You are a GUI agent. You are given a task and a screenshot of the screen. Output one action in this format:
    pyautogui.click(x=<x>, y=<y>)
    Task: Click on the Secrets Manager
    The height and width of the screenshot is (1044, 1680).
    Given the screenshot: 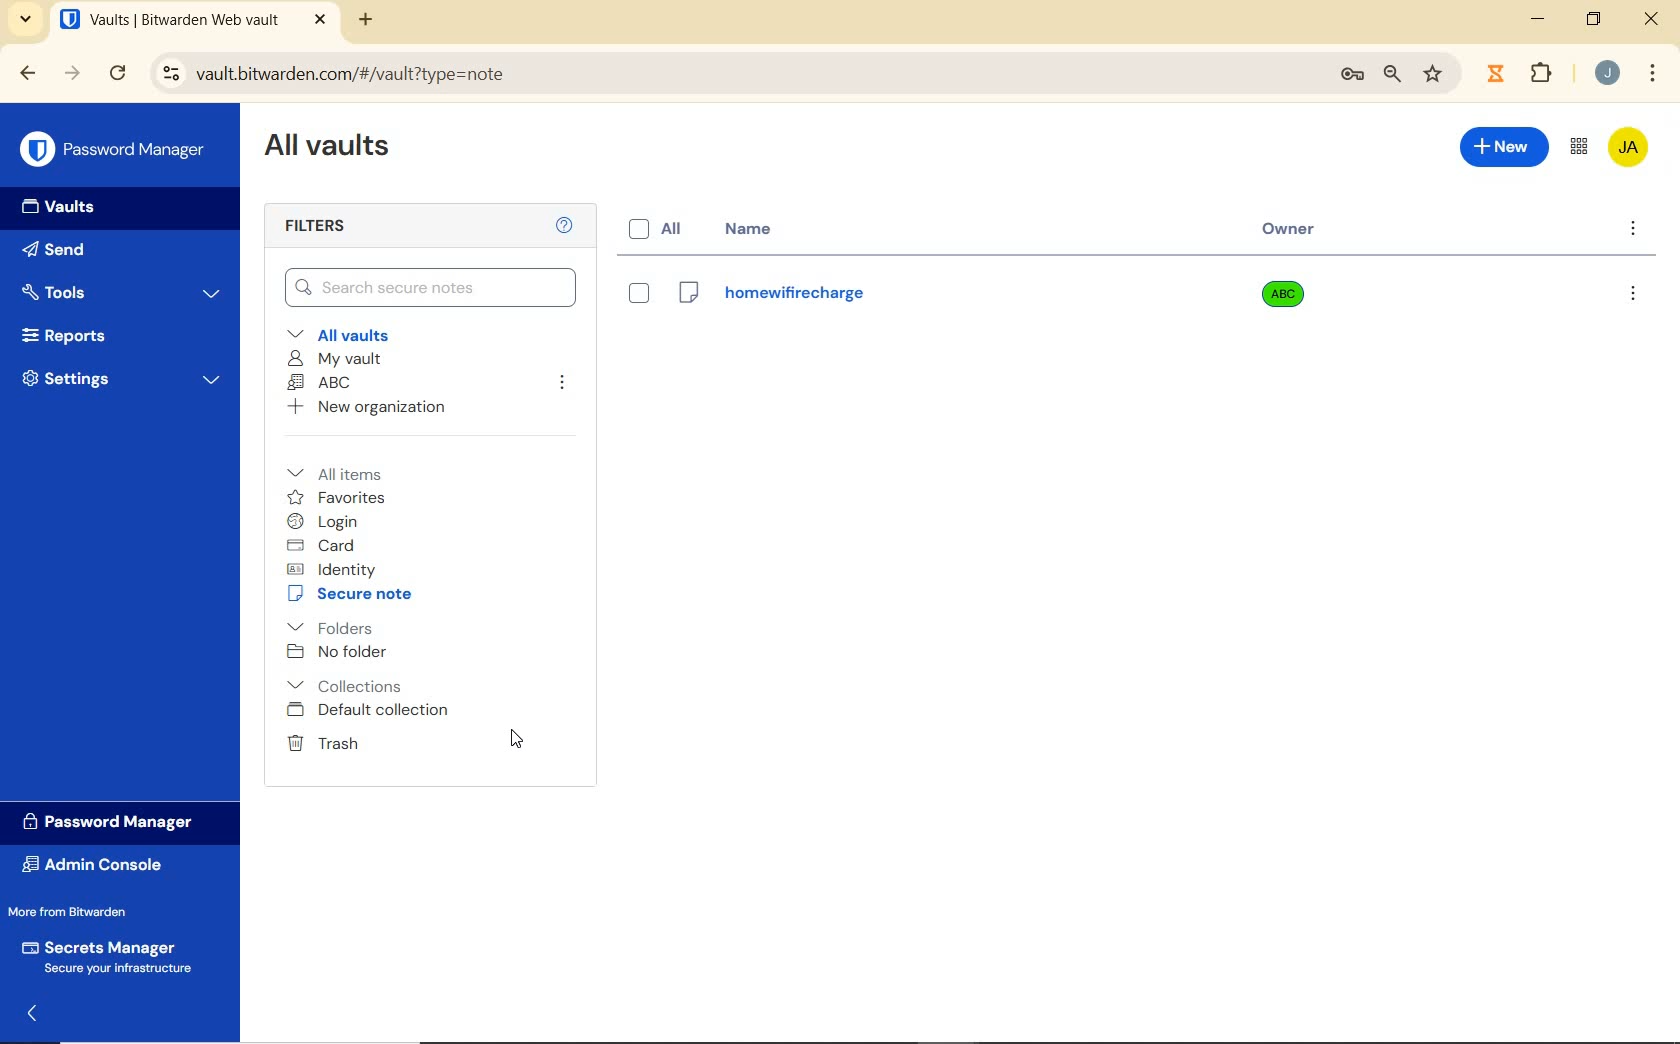 What is the action you would take?
    pyautogui.click(x=112, y=956)
    